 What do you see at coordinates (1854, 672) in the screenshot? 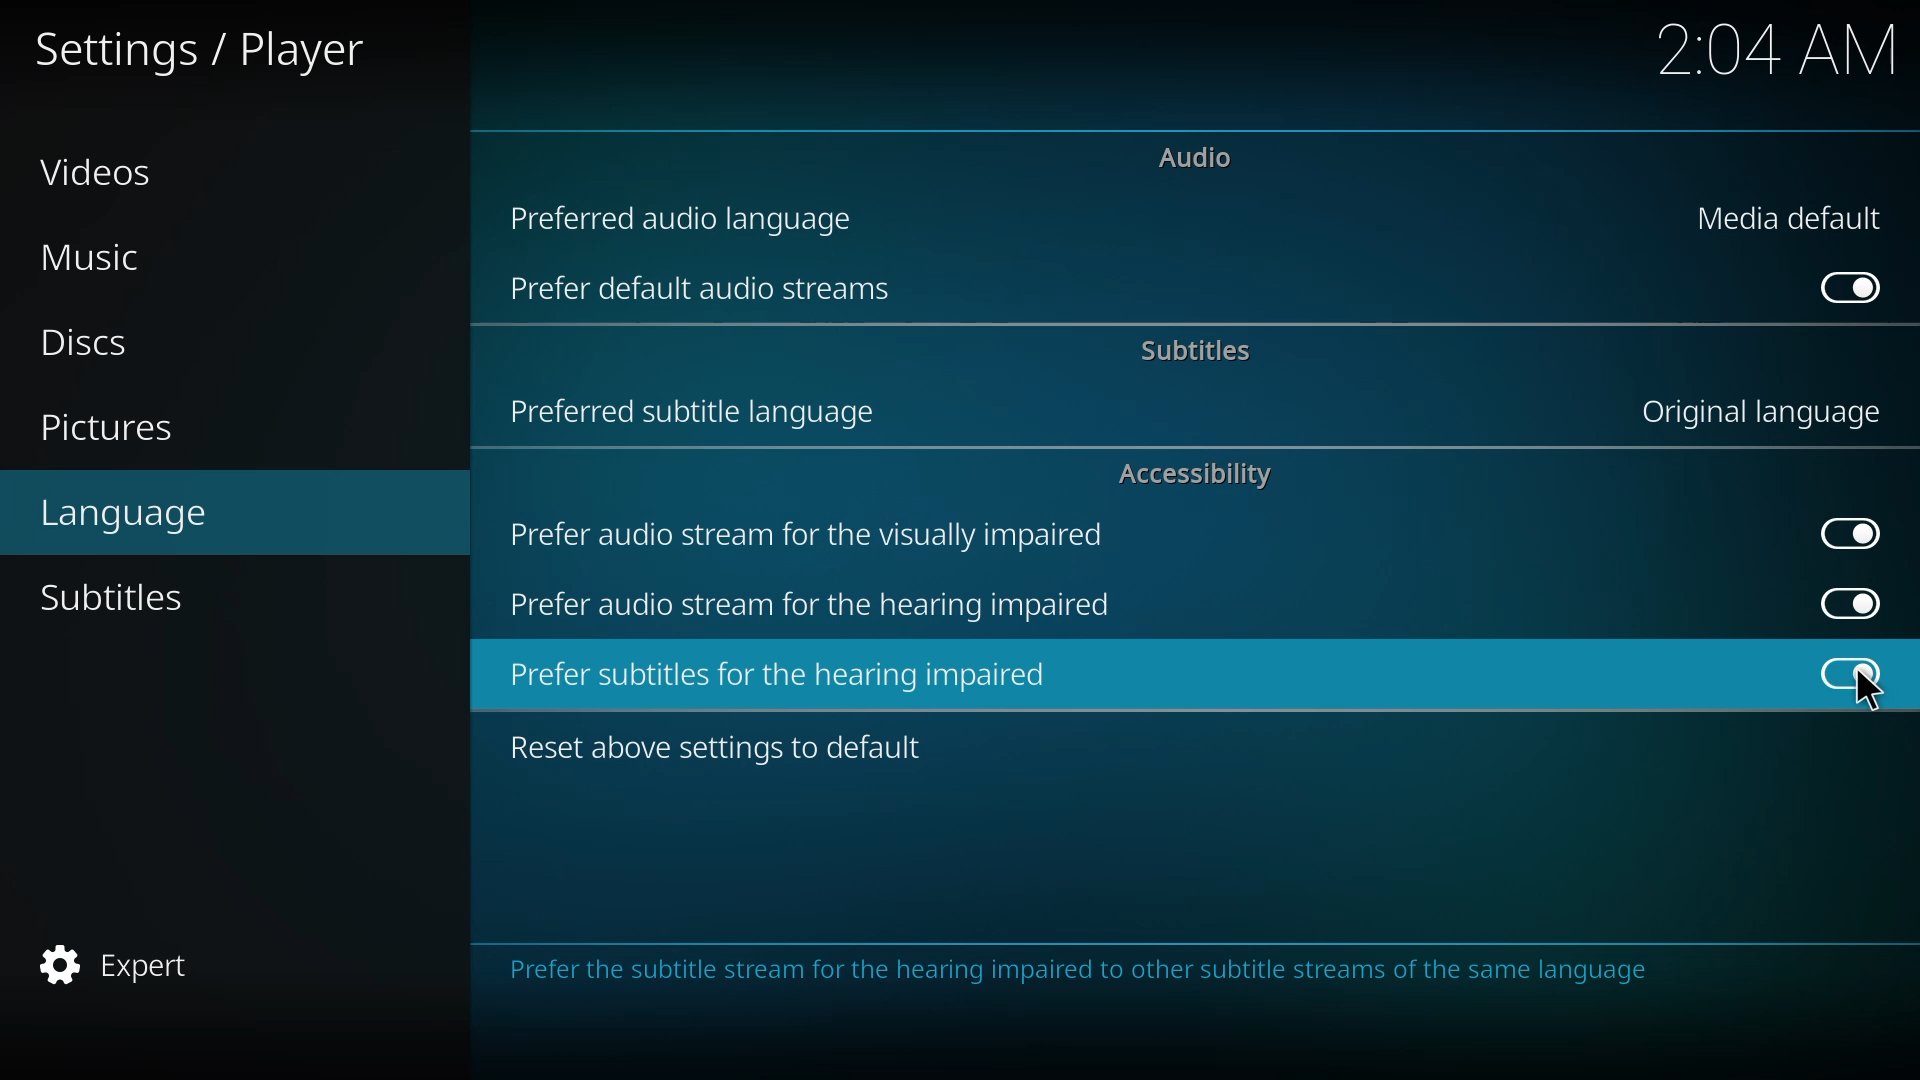
I see `enabled` at bounding box center [1854, 672].